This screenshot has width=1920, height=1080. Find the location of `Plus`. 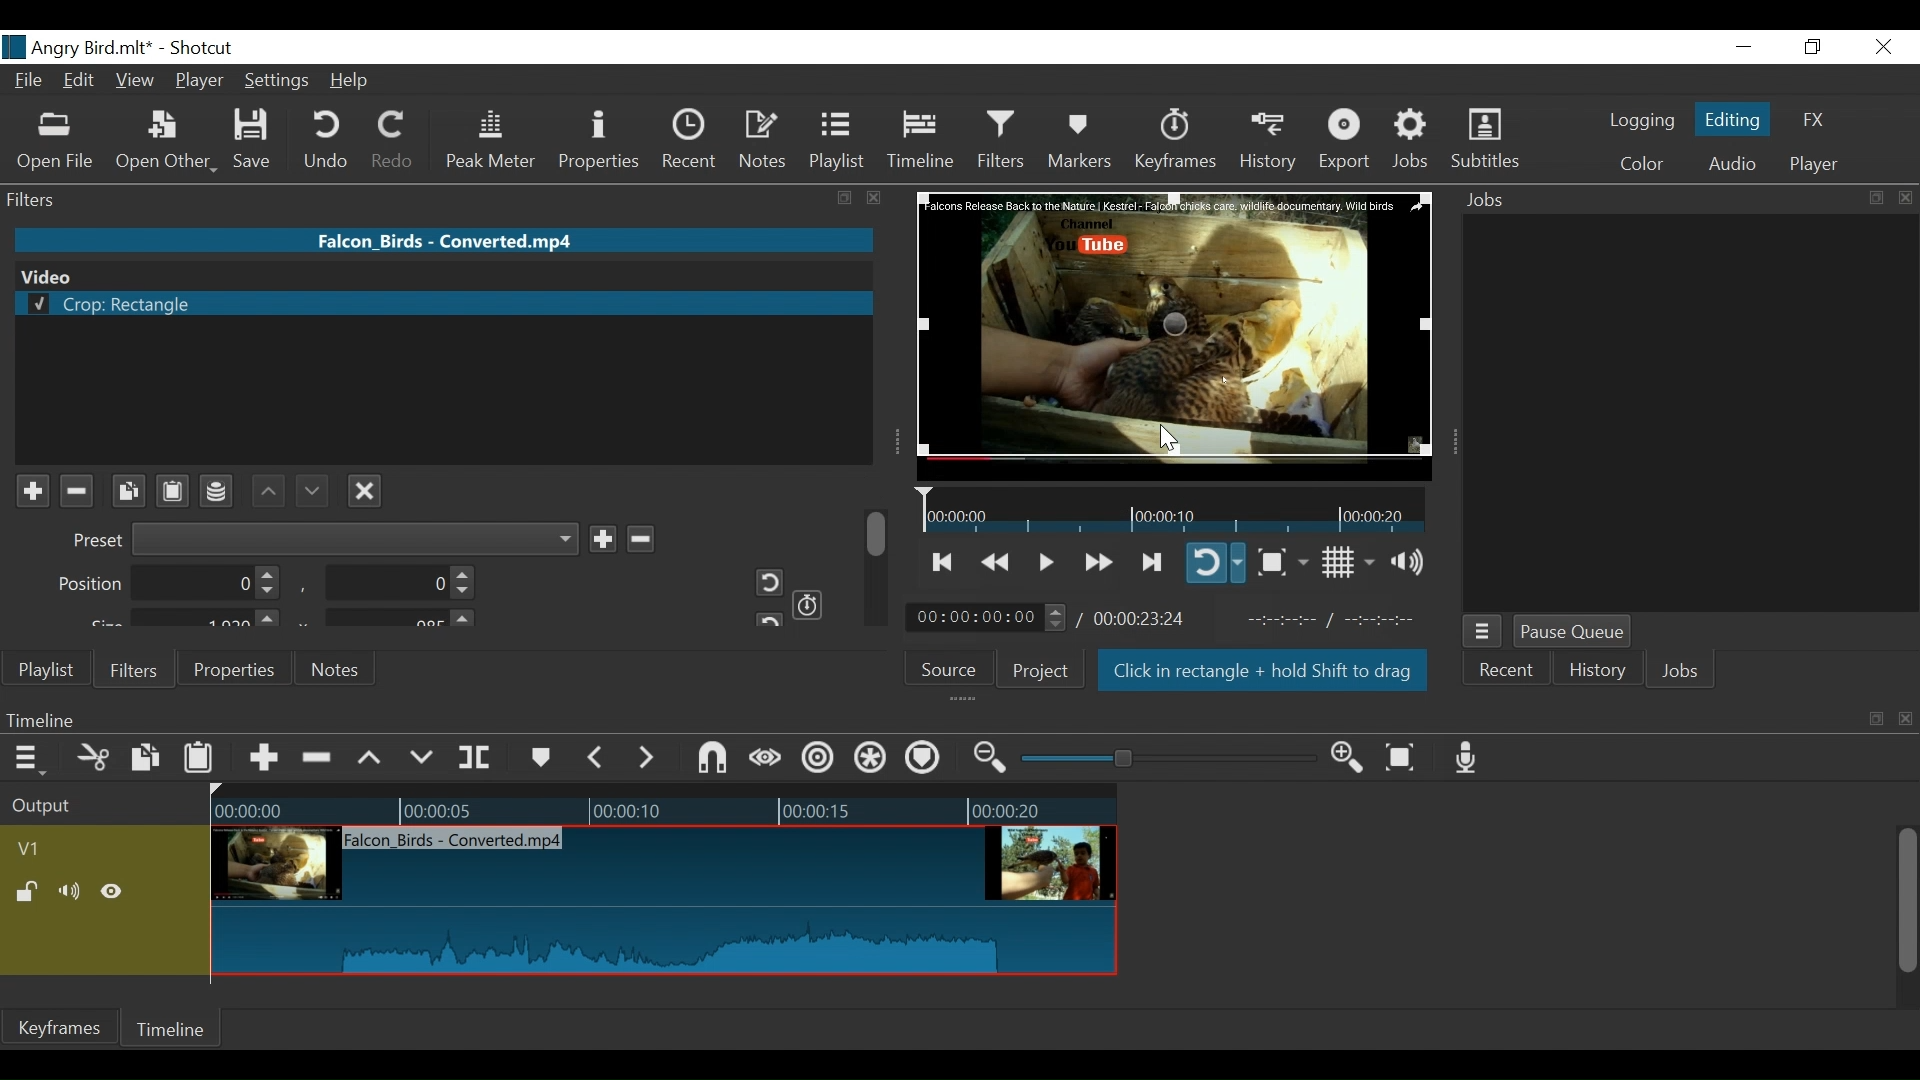

Plus is located at coordinates (32, 492).